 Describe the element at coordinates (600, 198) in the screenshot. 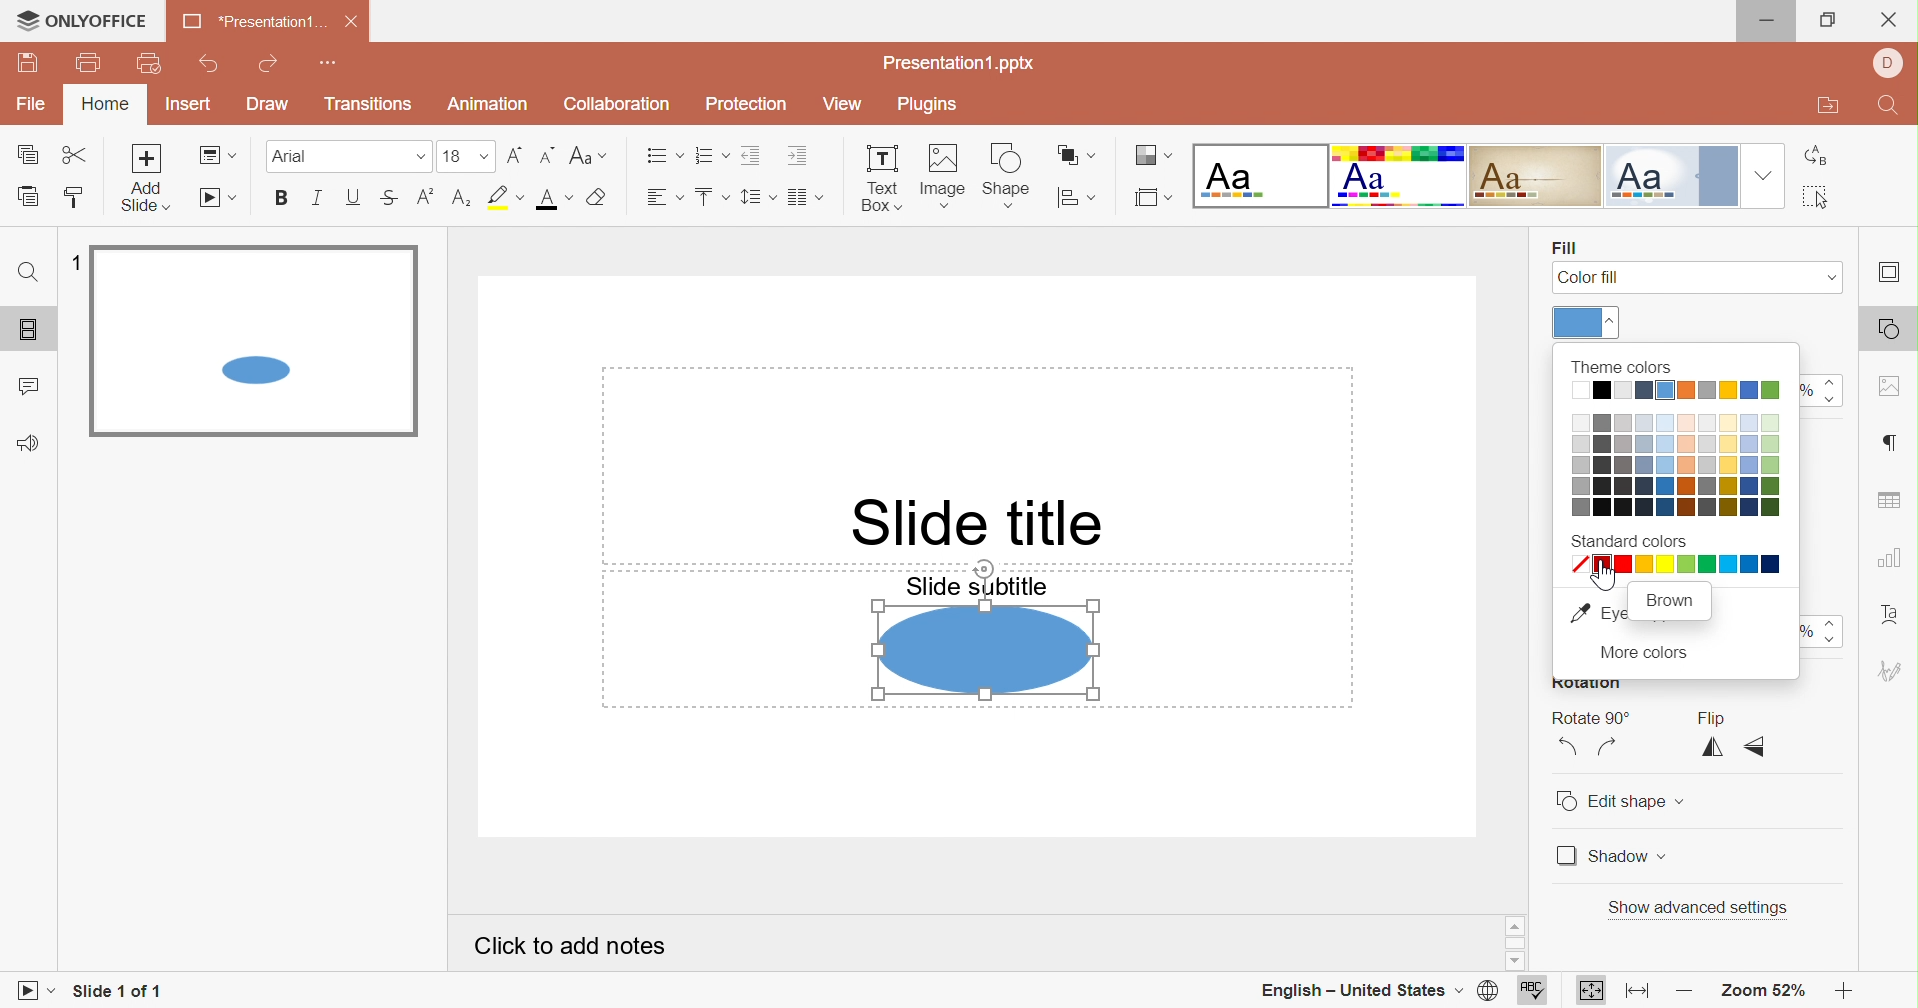

I see `Clear style` at that location.